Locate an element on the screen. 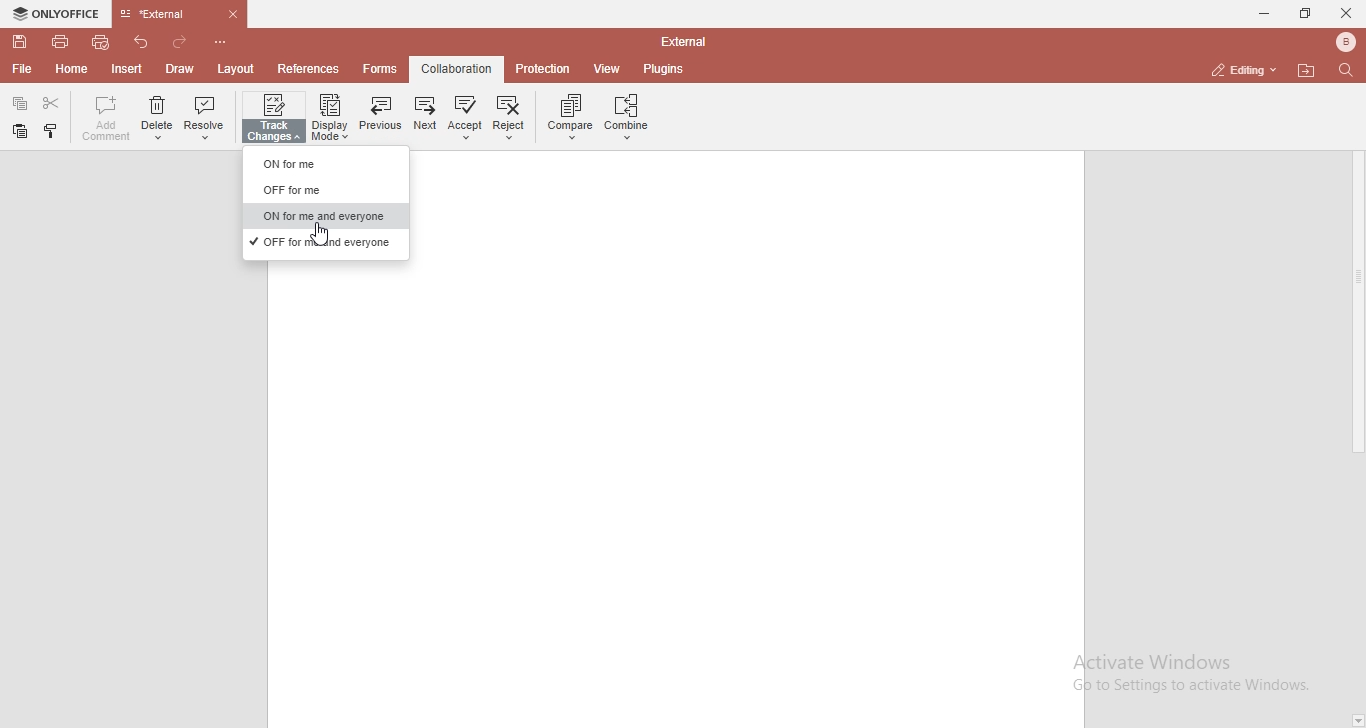 This screenshot has height=728, width=1366. editing is located at coordinates (1239, 70).